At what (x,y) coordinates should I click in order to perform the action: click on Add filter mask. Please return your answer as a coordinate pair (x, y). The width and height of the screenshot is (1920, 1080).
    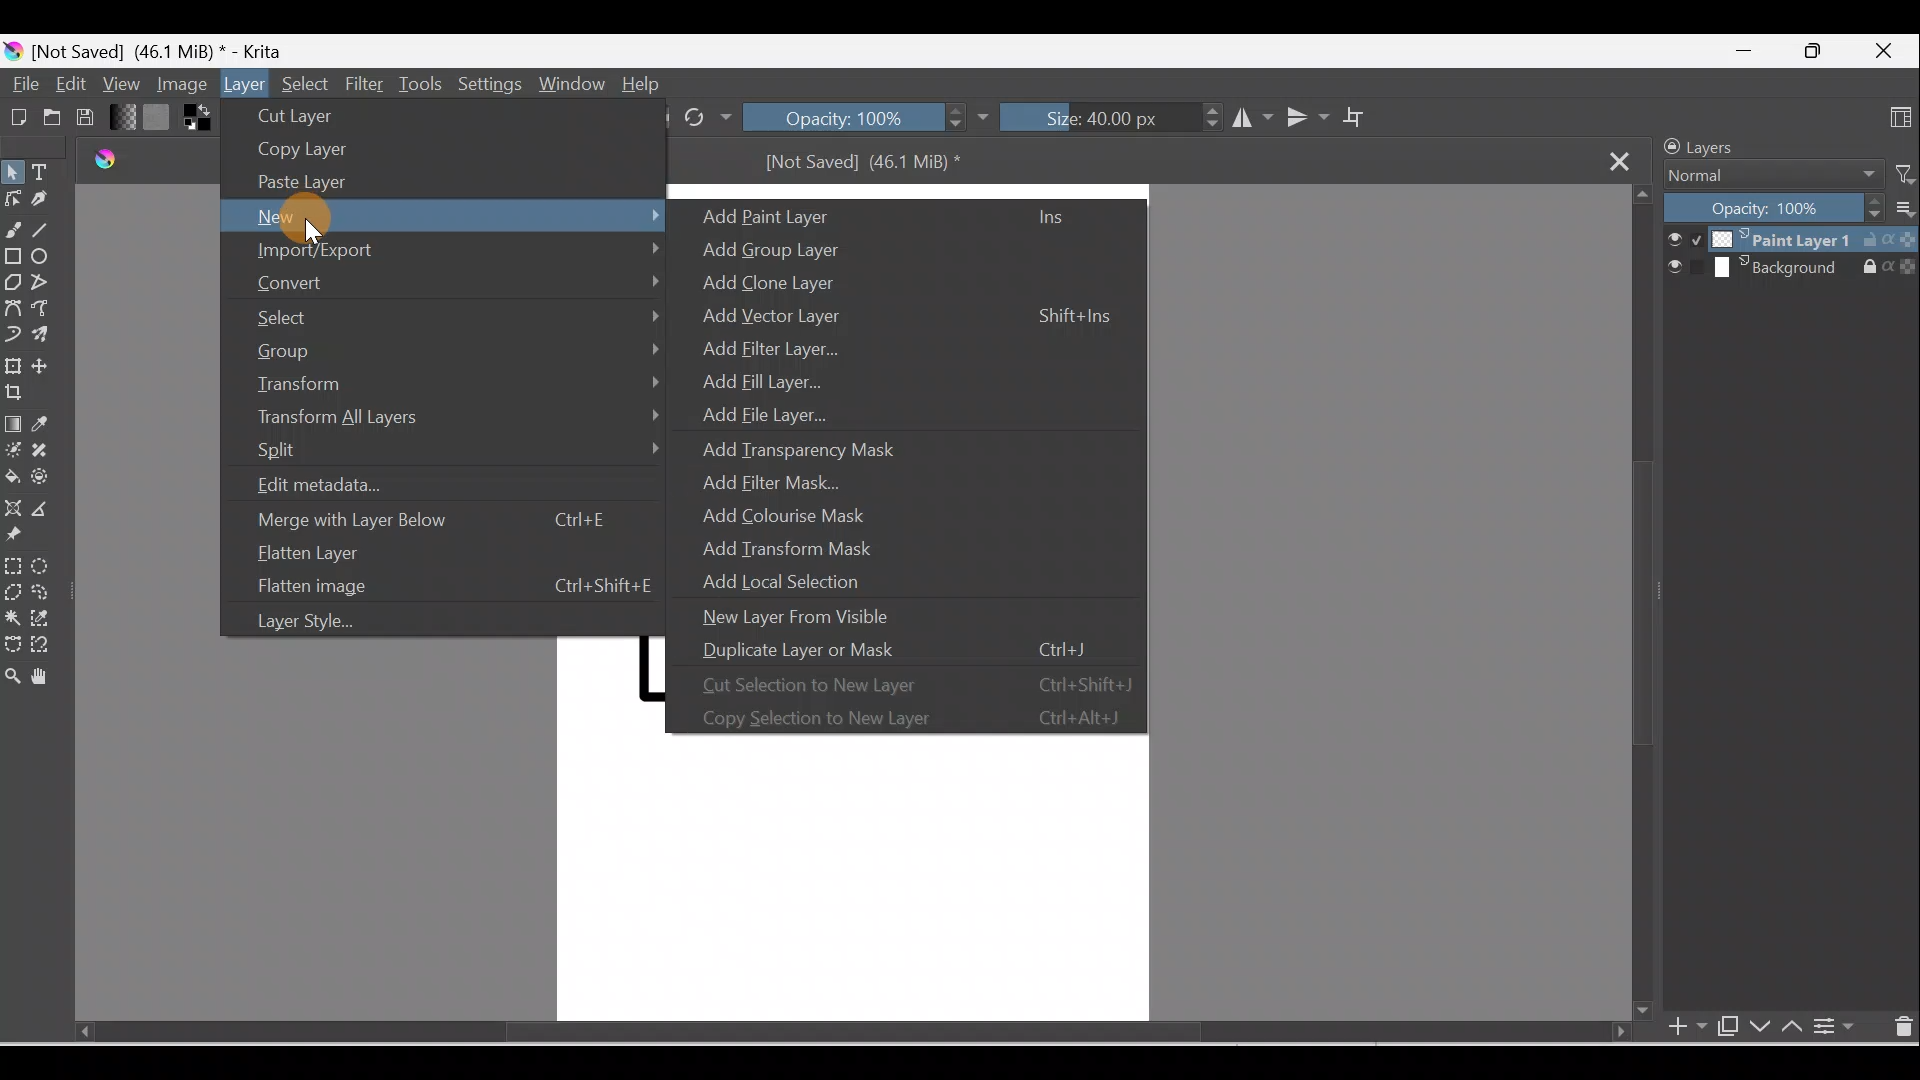
    Looking at the image, I should click on (785, 480).